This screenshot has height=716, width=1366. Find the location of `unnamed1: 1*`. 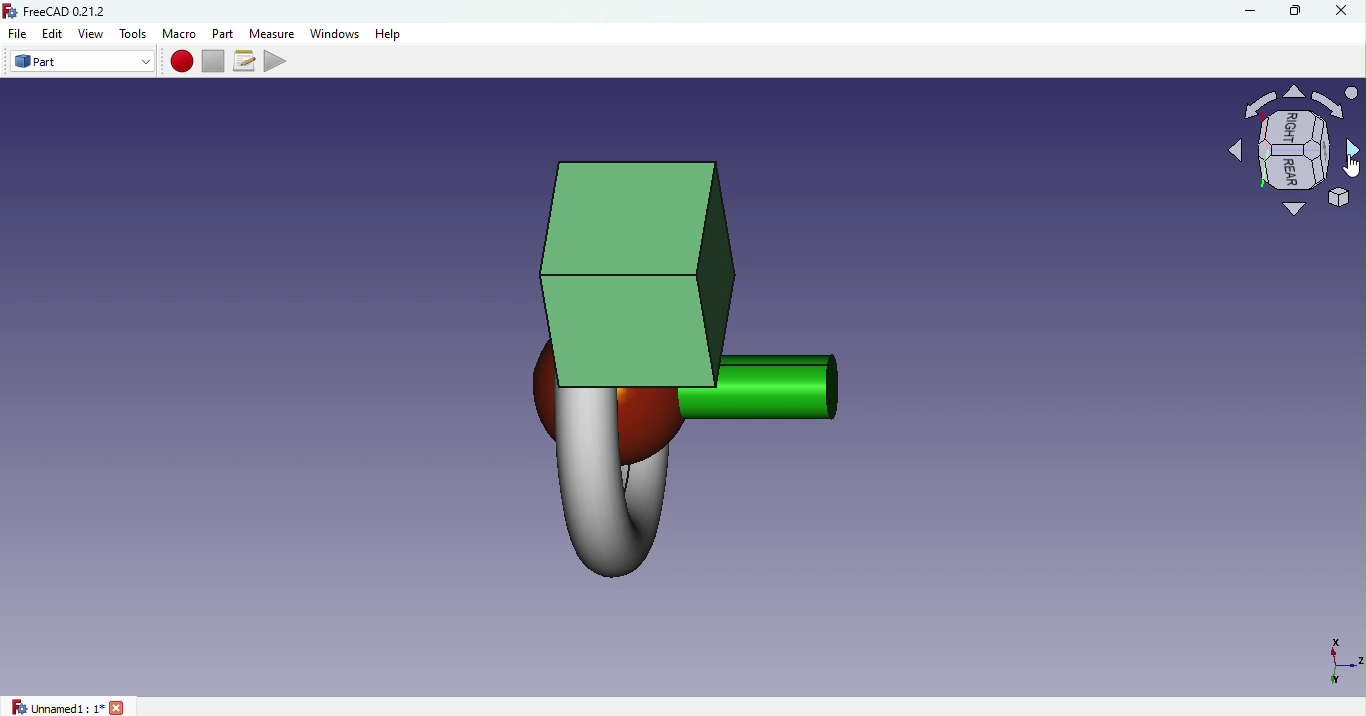

unnamed1: 1* is located at coordinates (67, 706).